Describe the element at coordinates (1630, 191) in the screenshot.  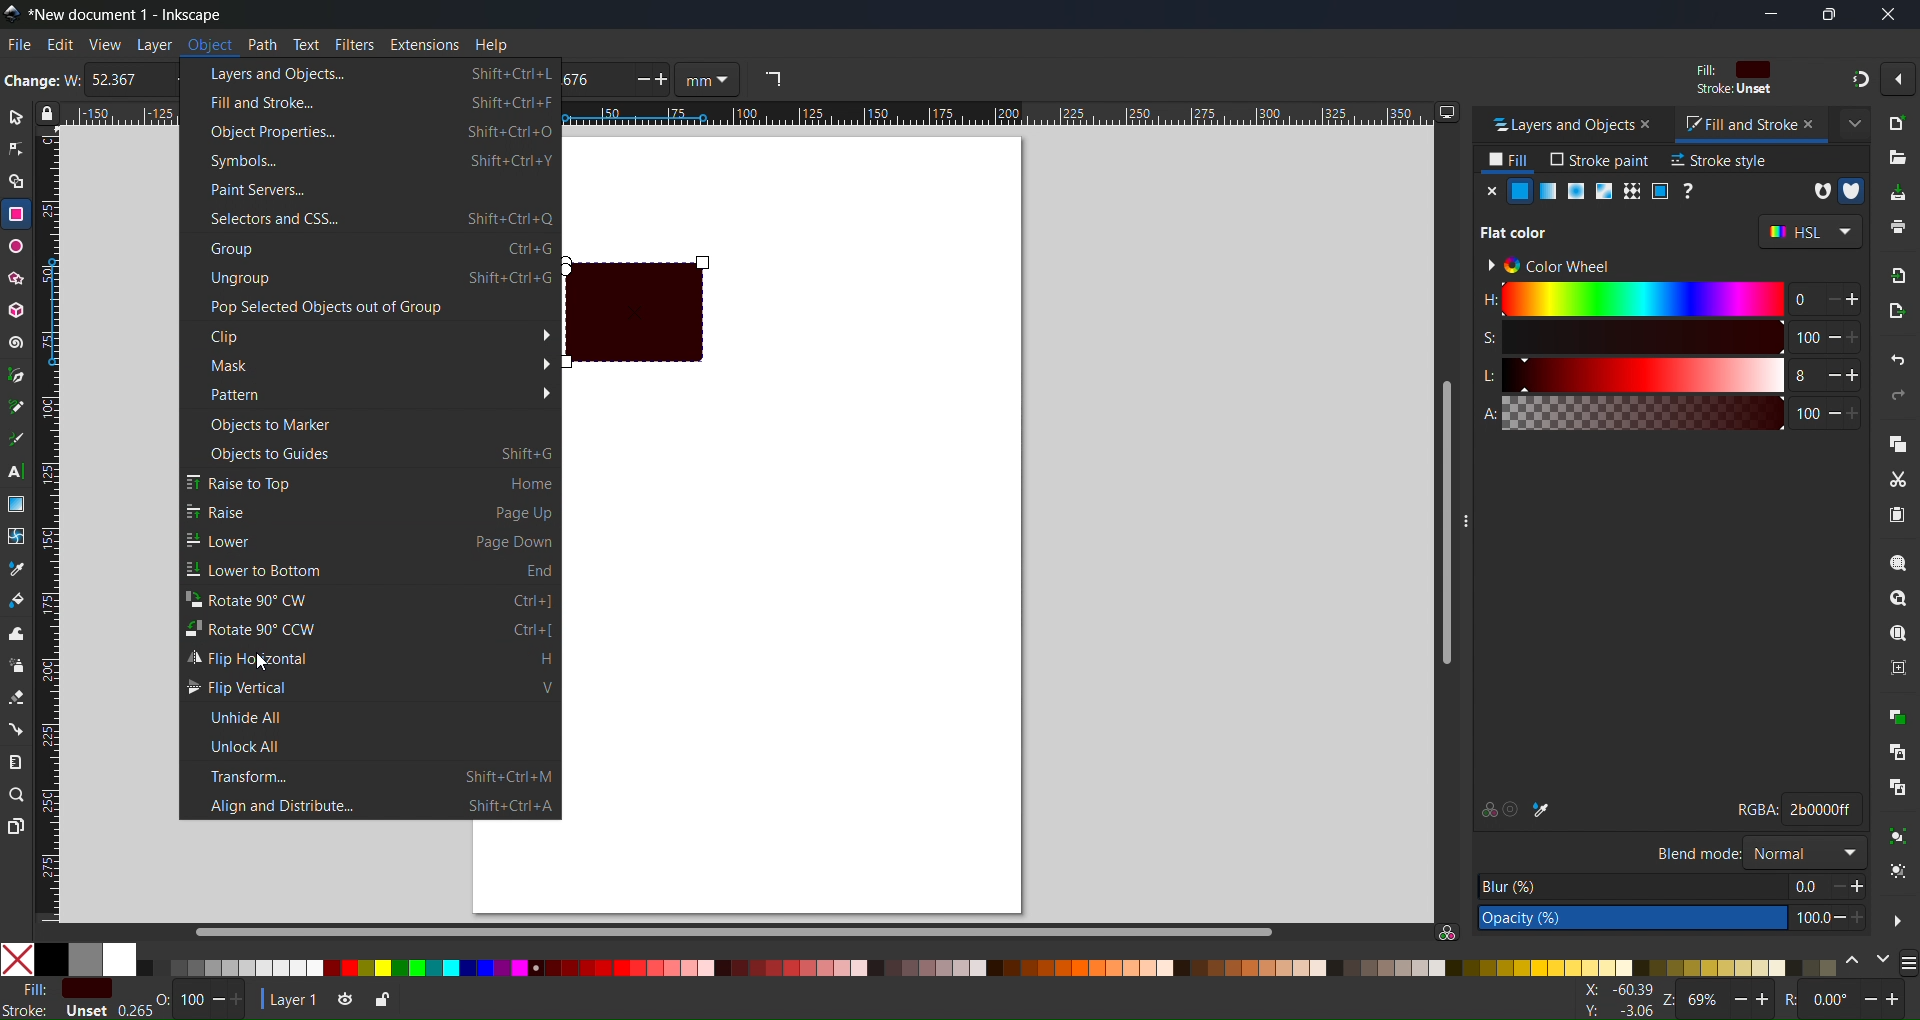
I see `Pattern` at that location.